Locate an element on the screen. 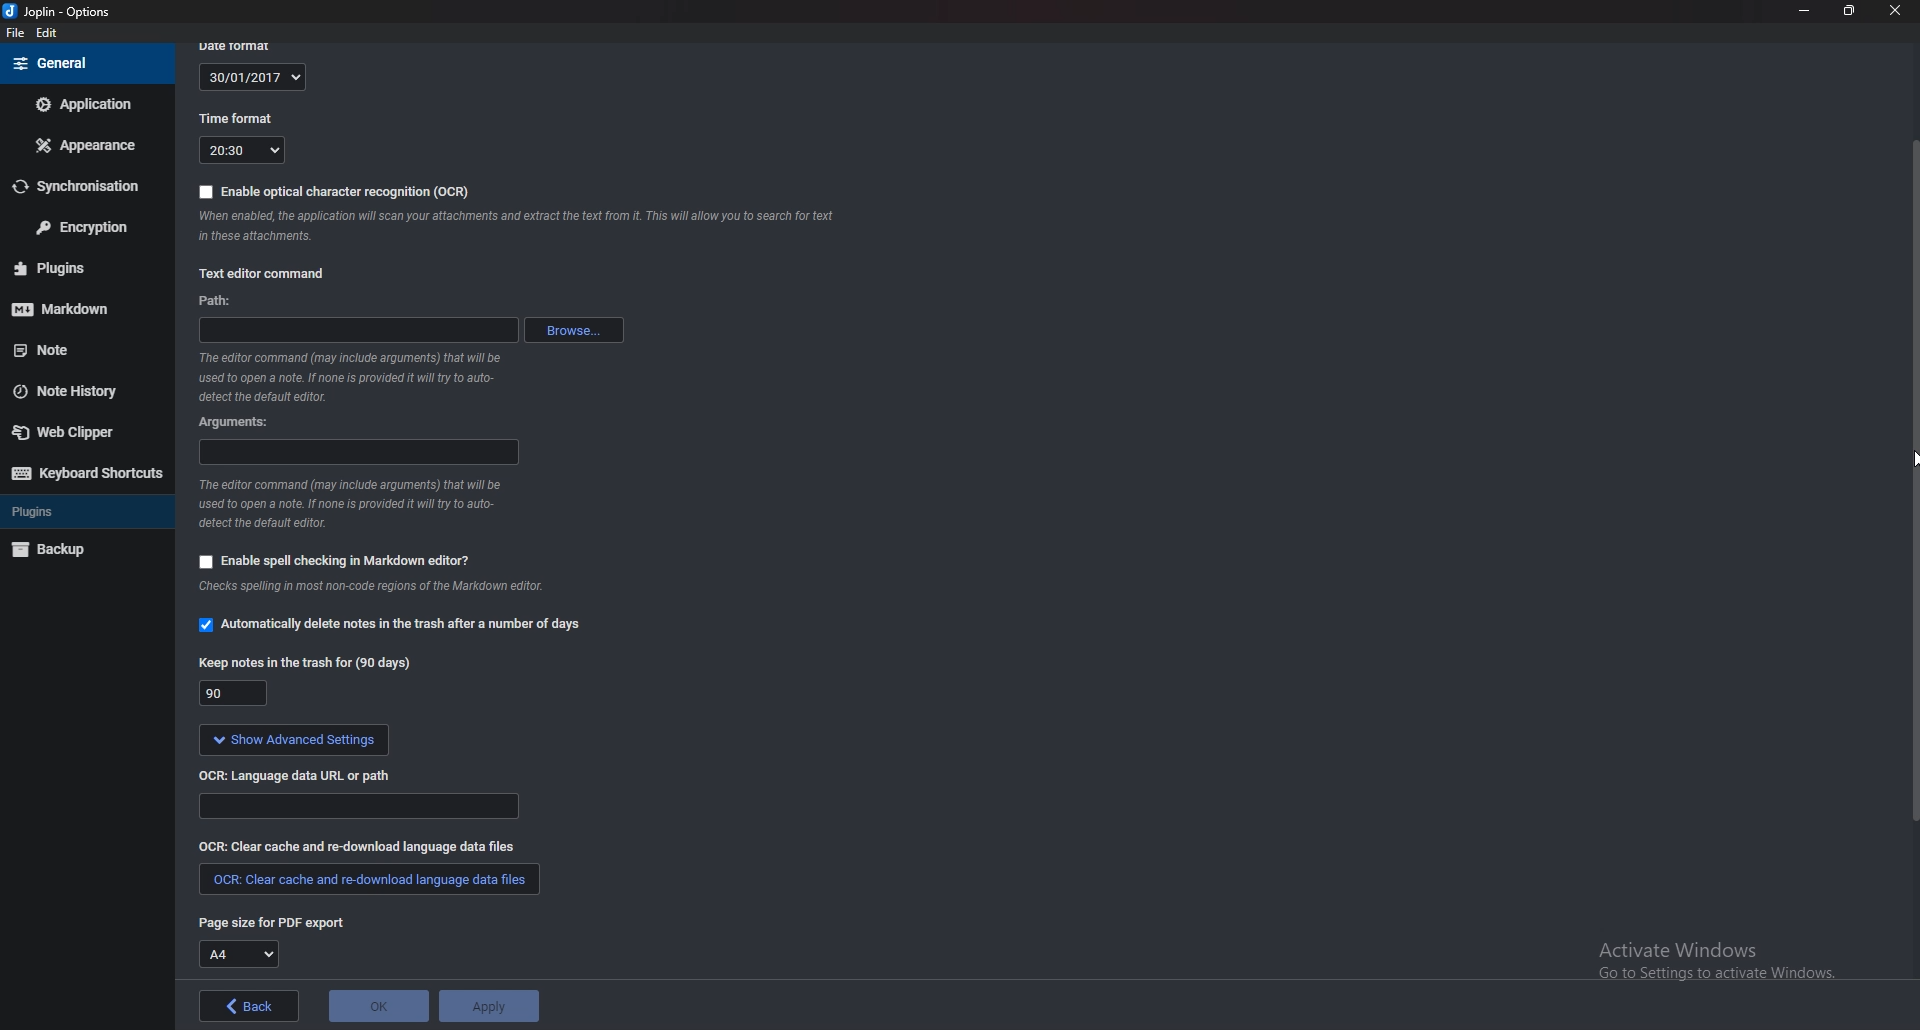 The width and height of the screenshot is (1920, 1030). Application is located at coordinates (86, 104).